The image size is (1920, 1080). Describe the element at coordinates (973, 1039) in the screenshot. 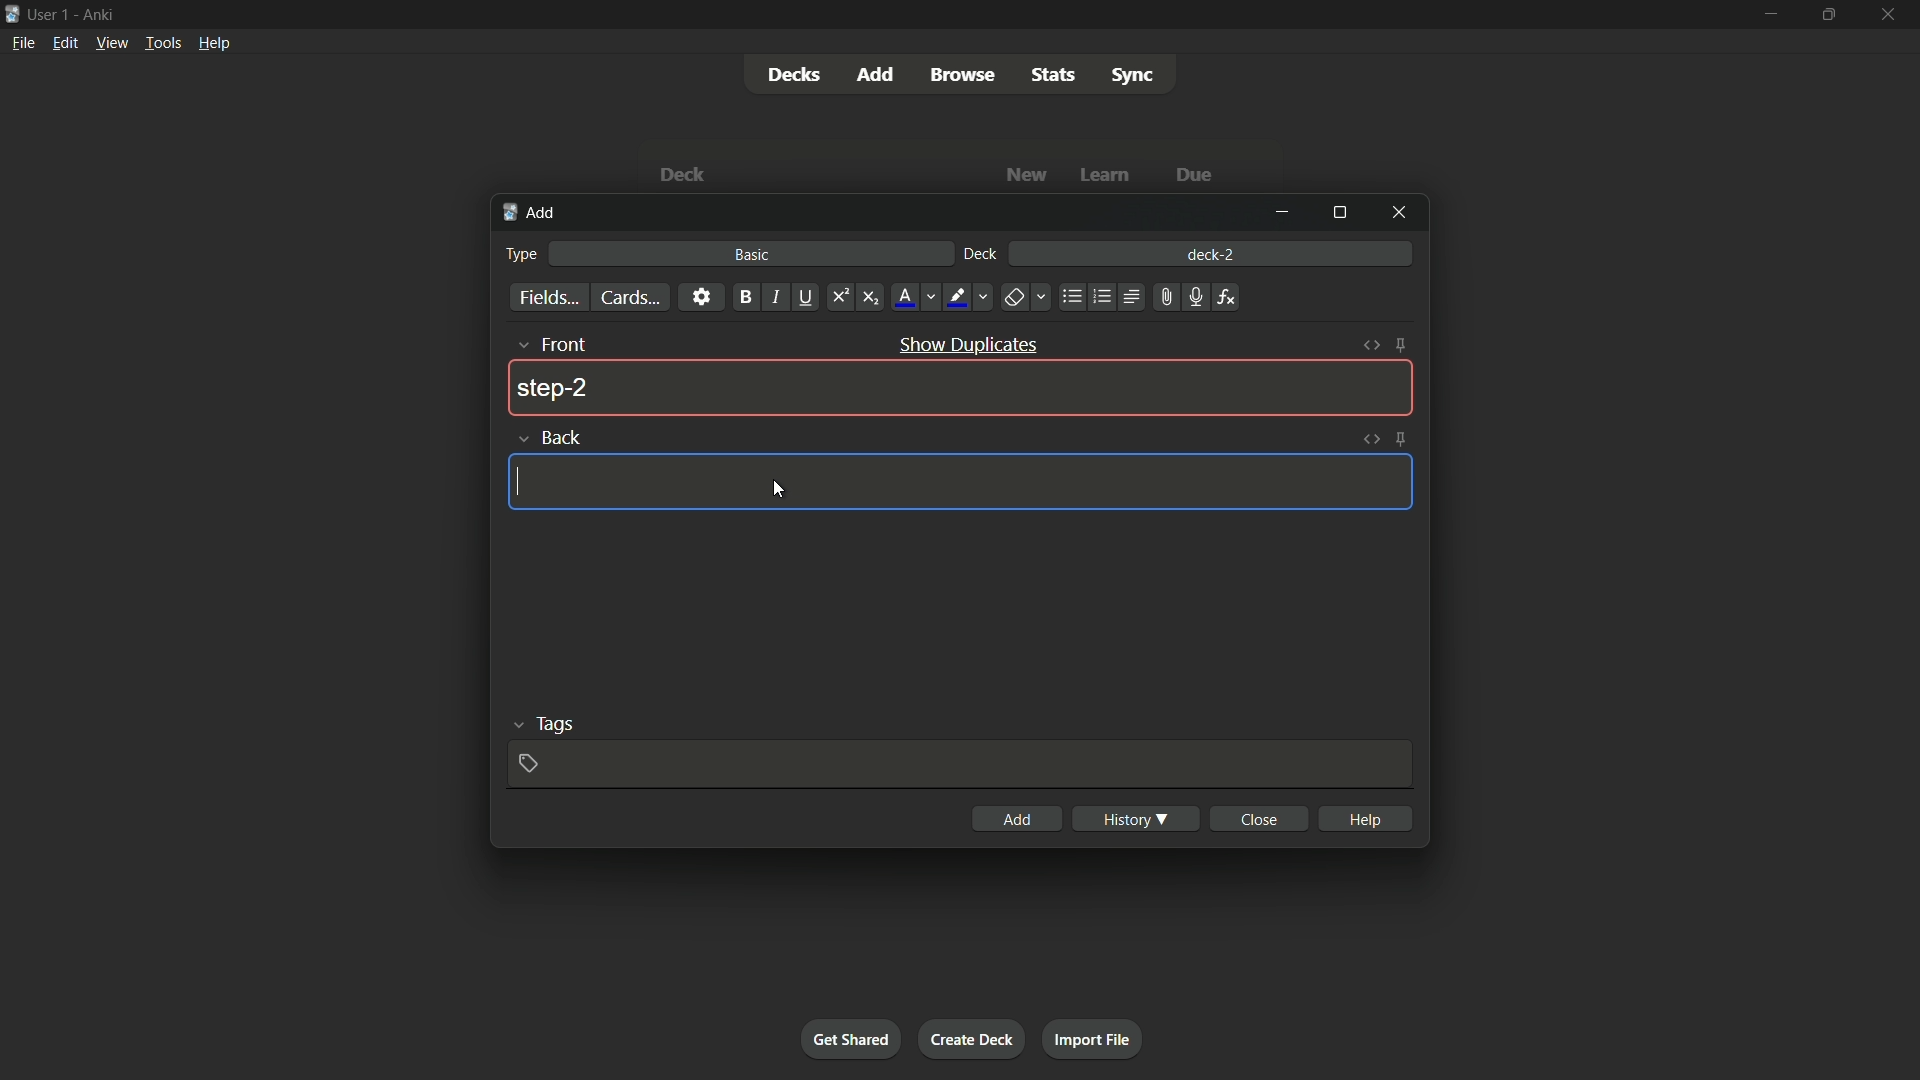

I see `create  deck` at that location.